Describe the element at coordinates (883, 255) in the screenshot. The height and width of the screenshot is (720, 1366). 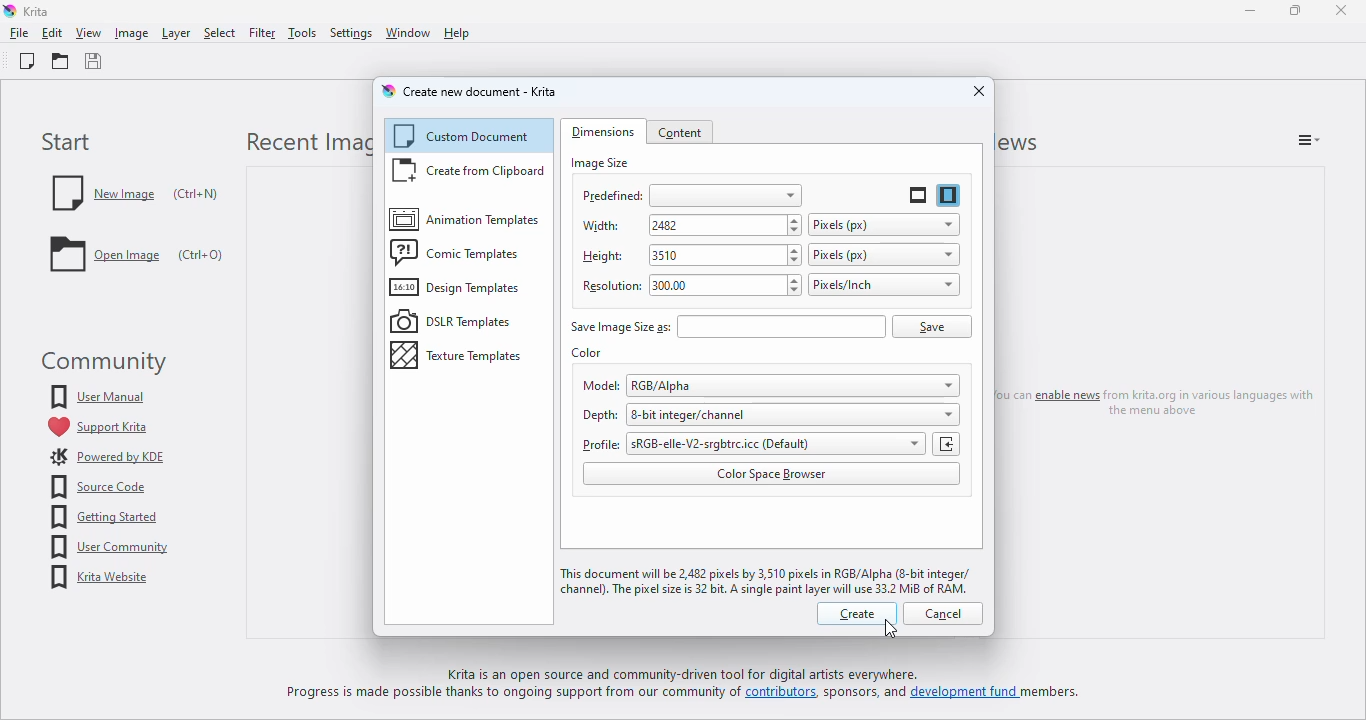
I see `pixels (px)` at that location.